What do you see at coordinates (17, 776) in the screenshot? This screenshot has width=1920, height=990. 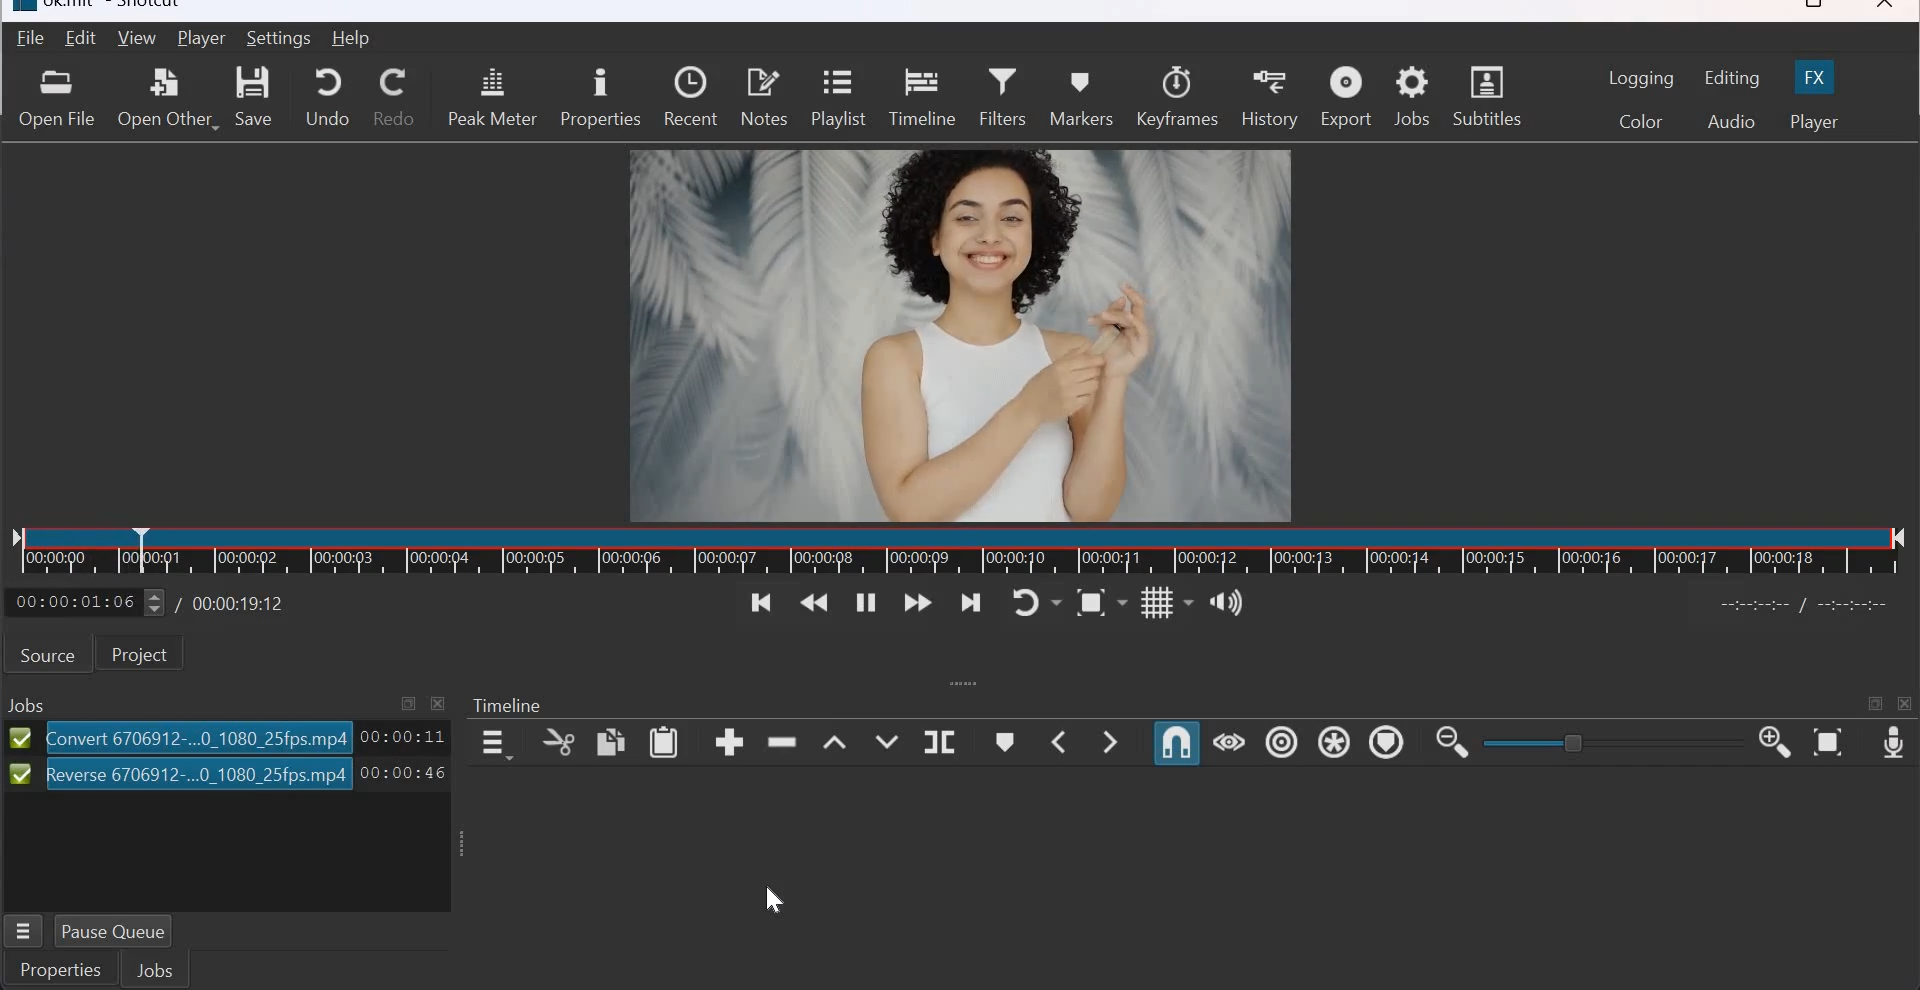 I see `checkbox` at bounding box center [17, 776].